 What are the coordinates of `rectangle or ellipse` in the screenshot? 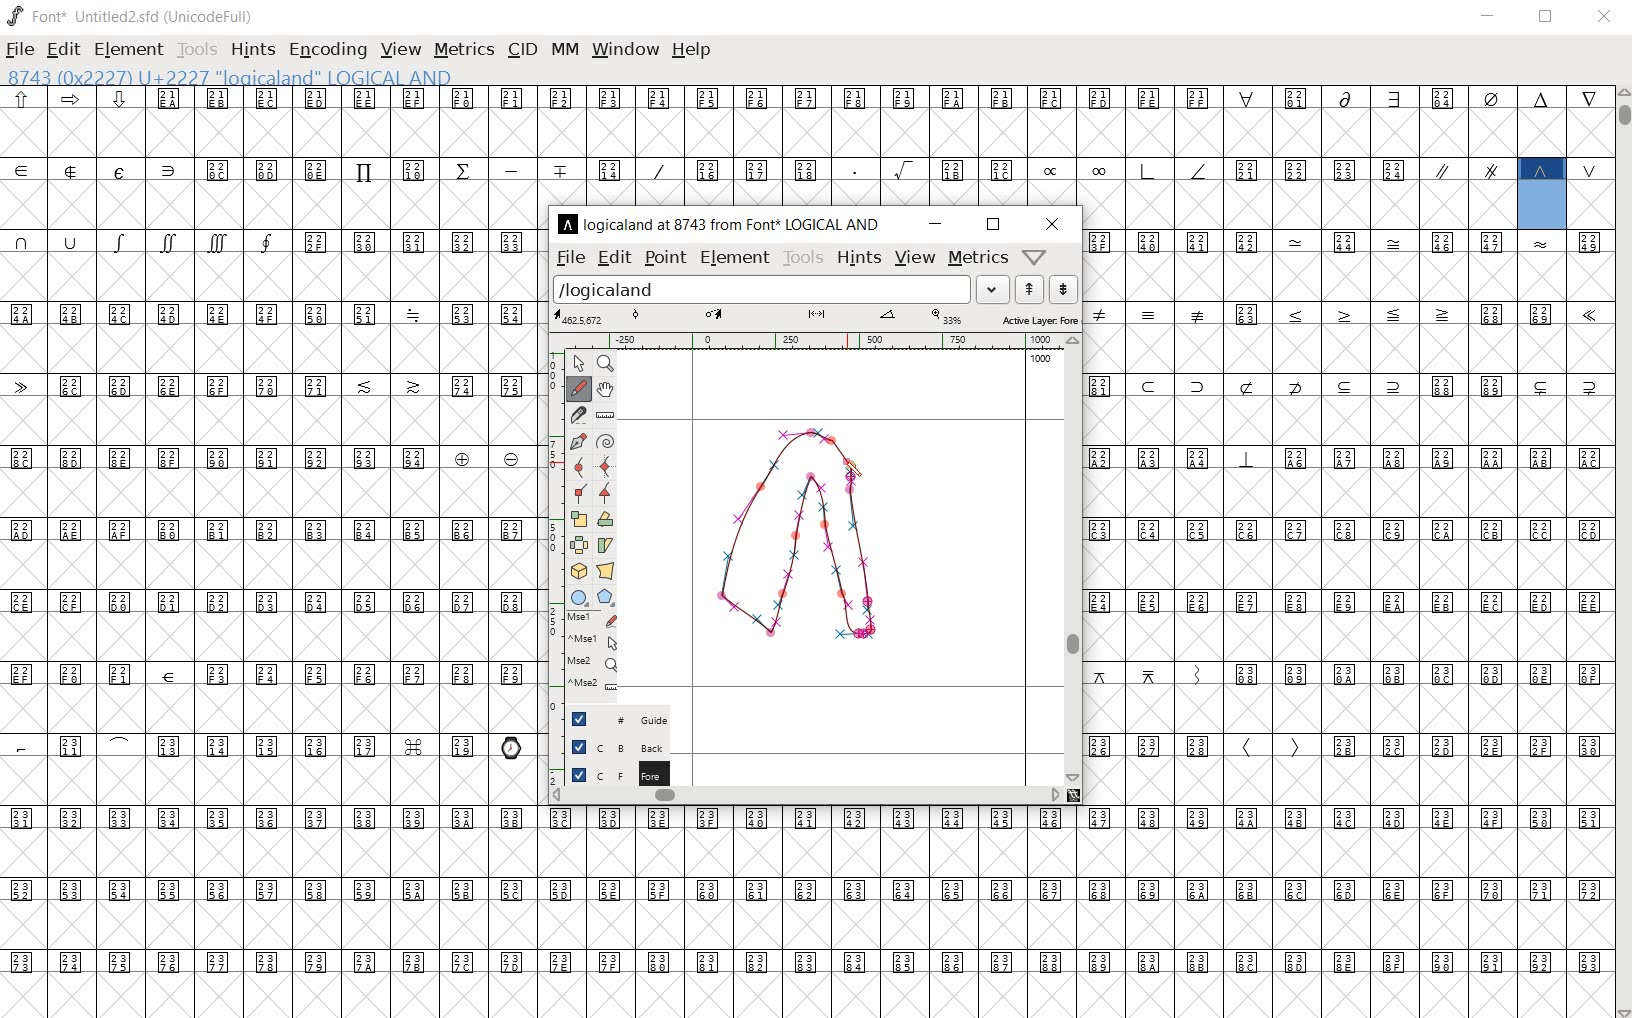 It's located at (577, 597).